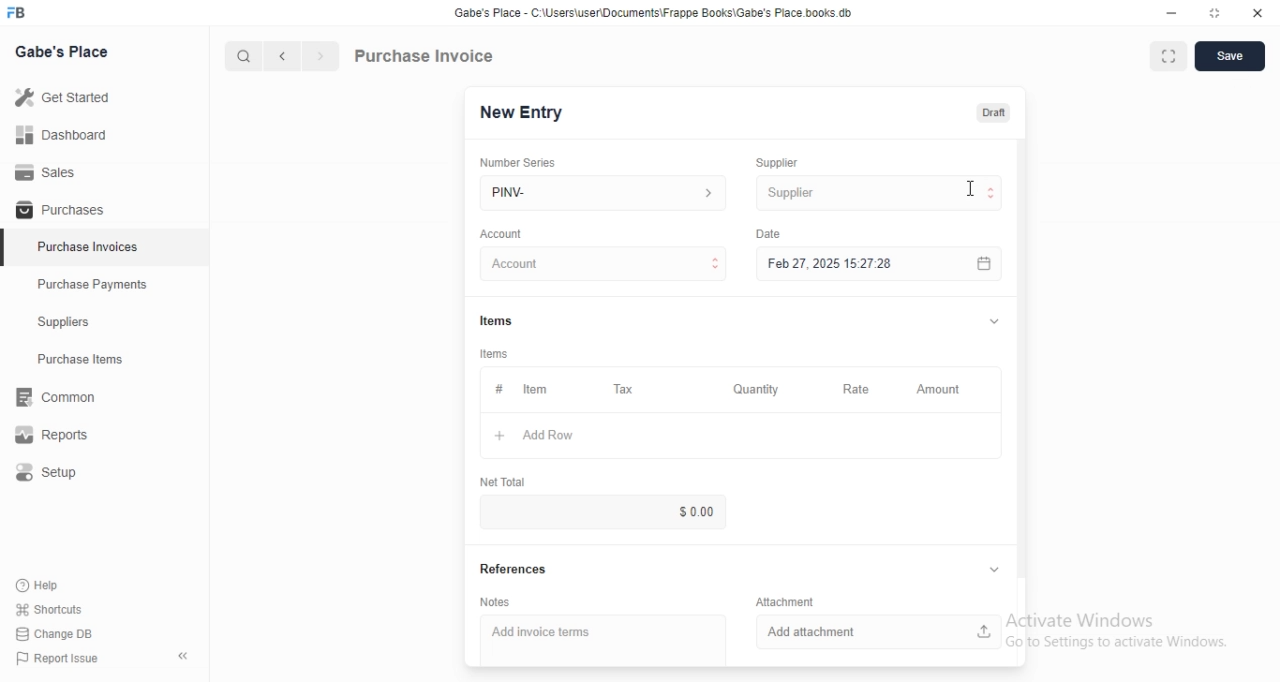 The width and height of the screenshot is (1280, 682). Describe the element at coordinates (603, 193) in the screenshot. I see `PINV-` at that location.